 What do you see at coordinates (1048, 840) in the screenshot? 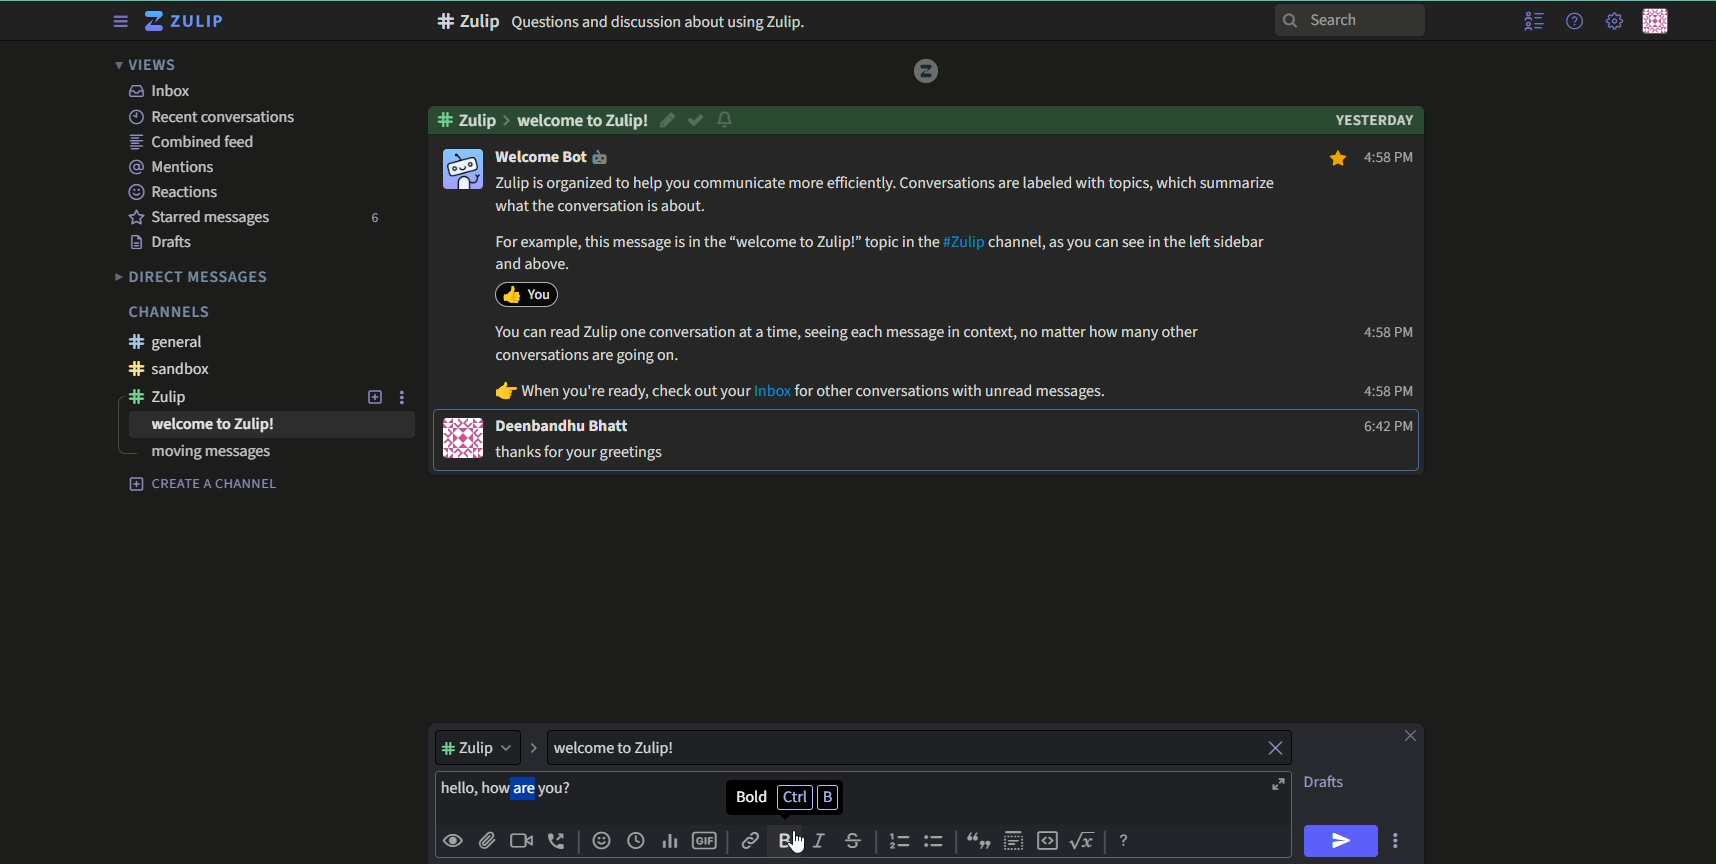
I see `code` at bounding box center [1048, 840].